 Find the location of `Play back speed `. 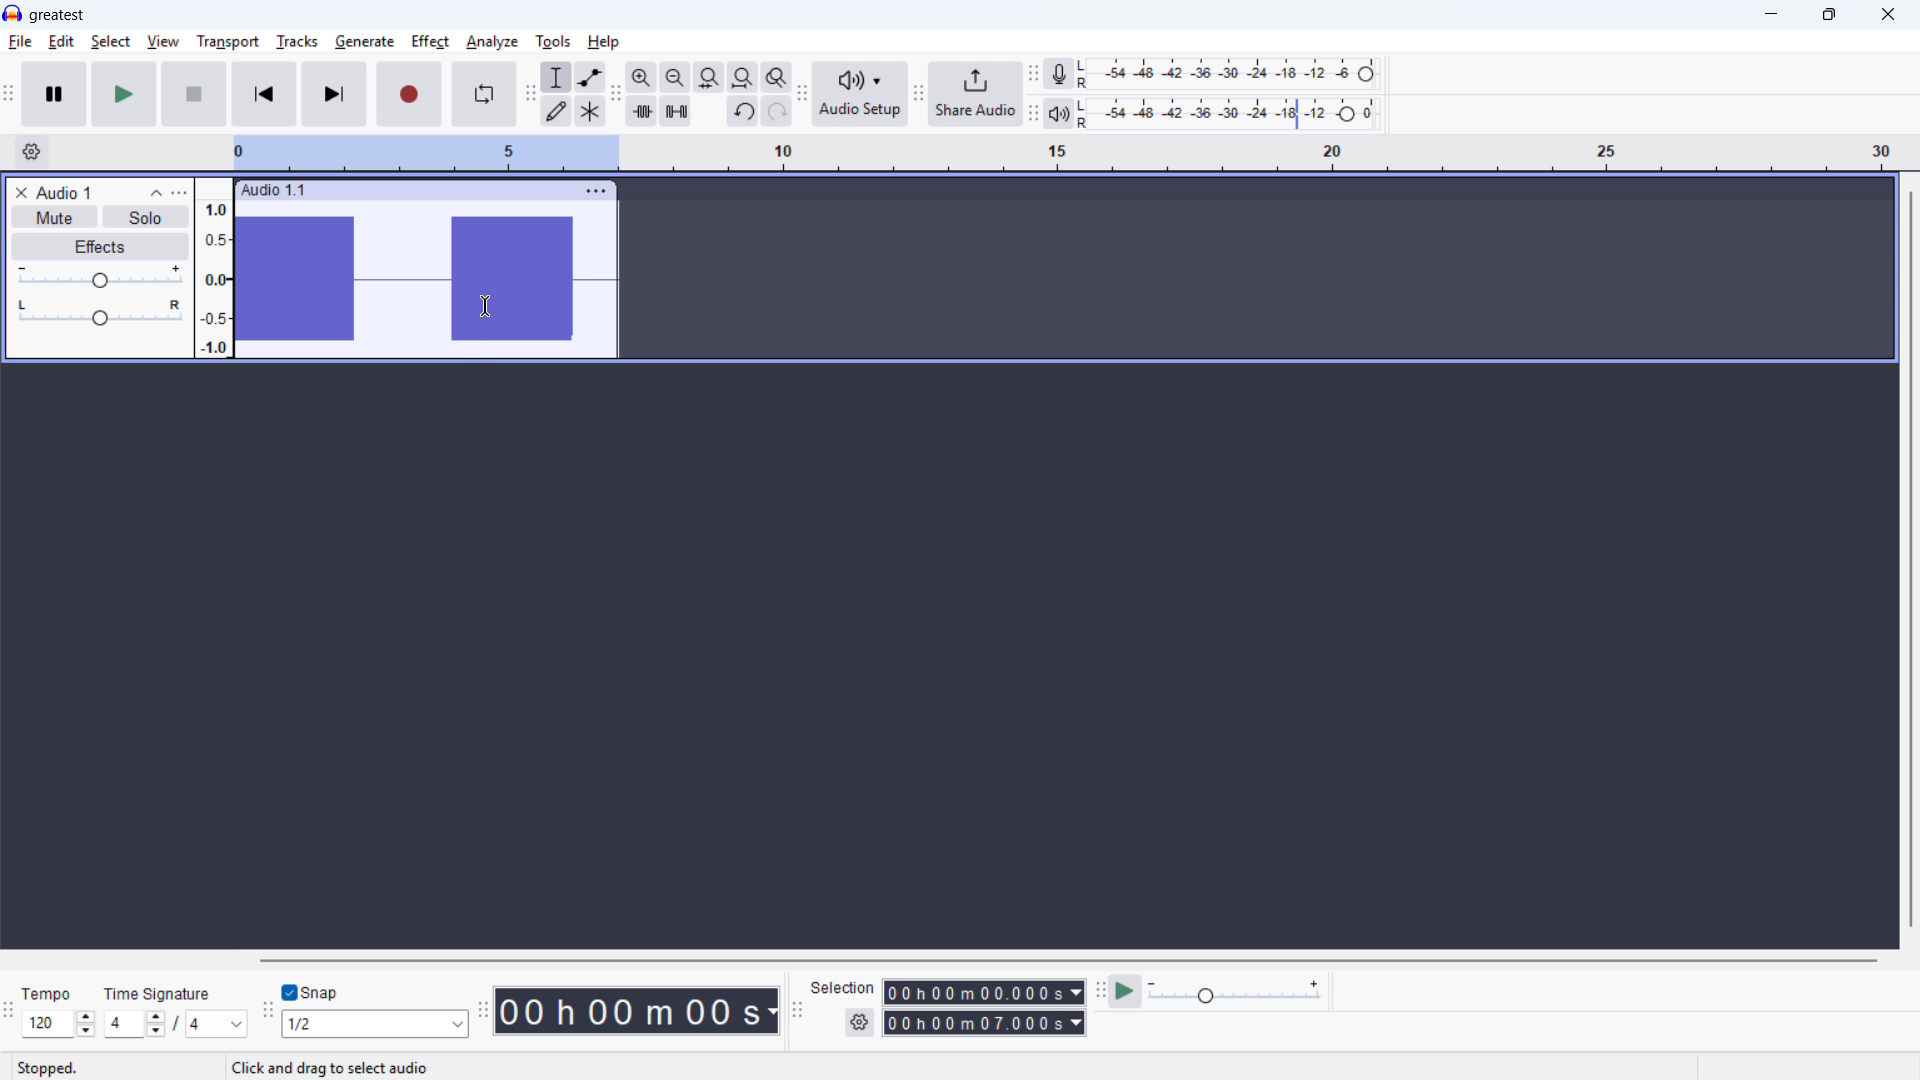

Play back speed  is located at coordinates (1238, 992).